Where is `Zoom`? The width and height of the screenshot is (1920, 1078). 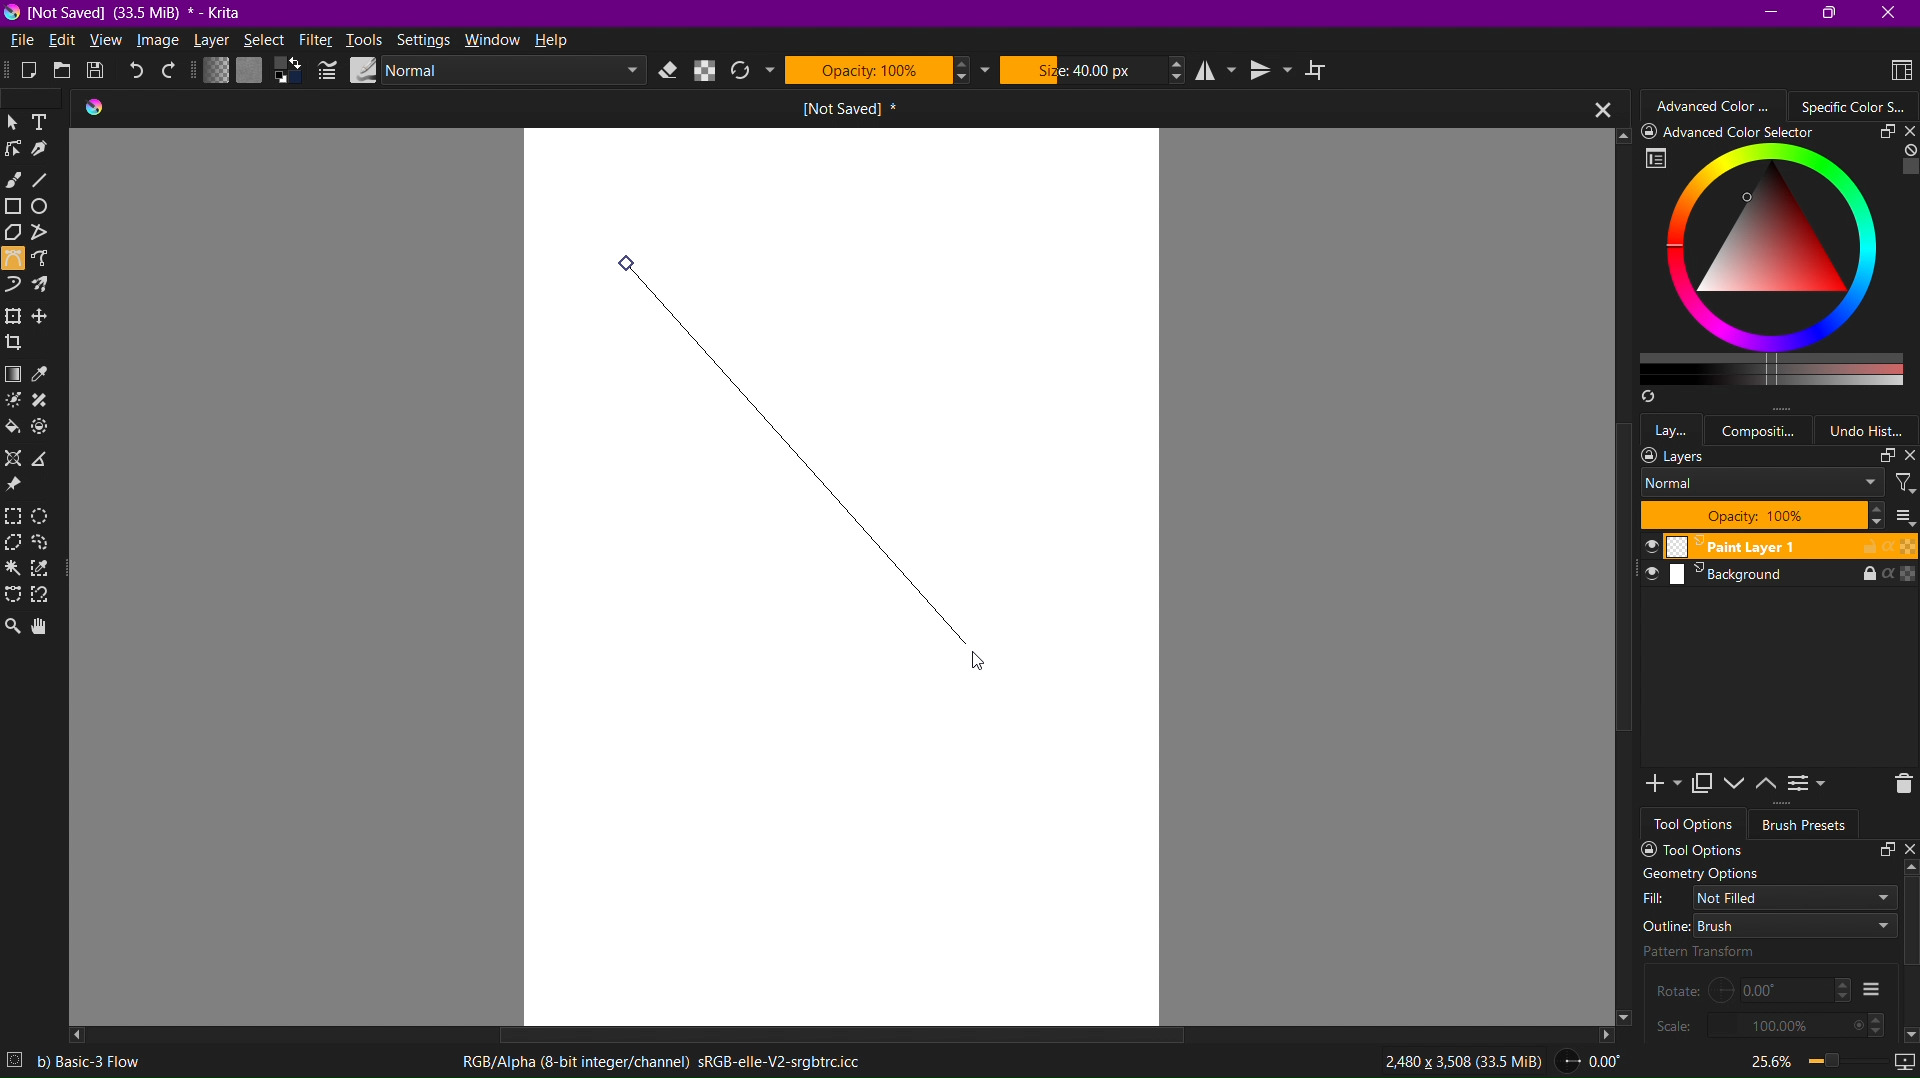 Zoom is located at coordinates (1795, 1060).